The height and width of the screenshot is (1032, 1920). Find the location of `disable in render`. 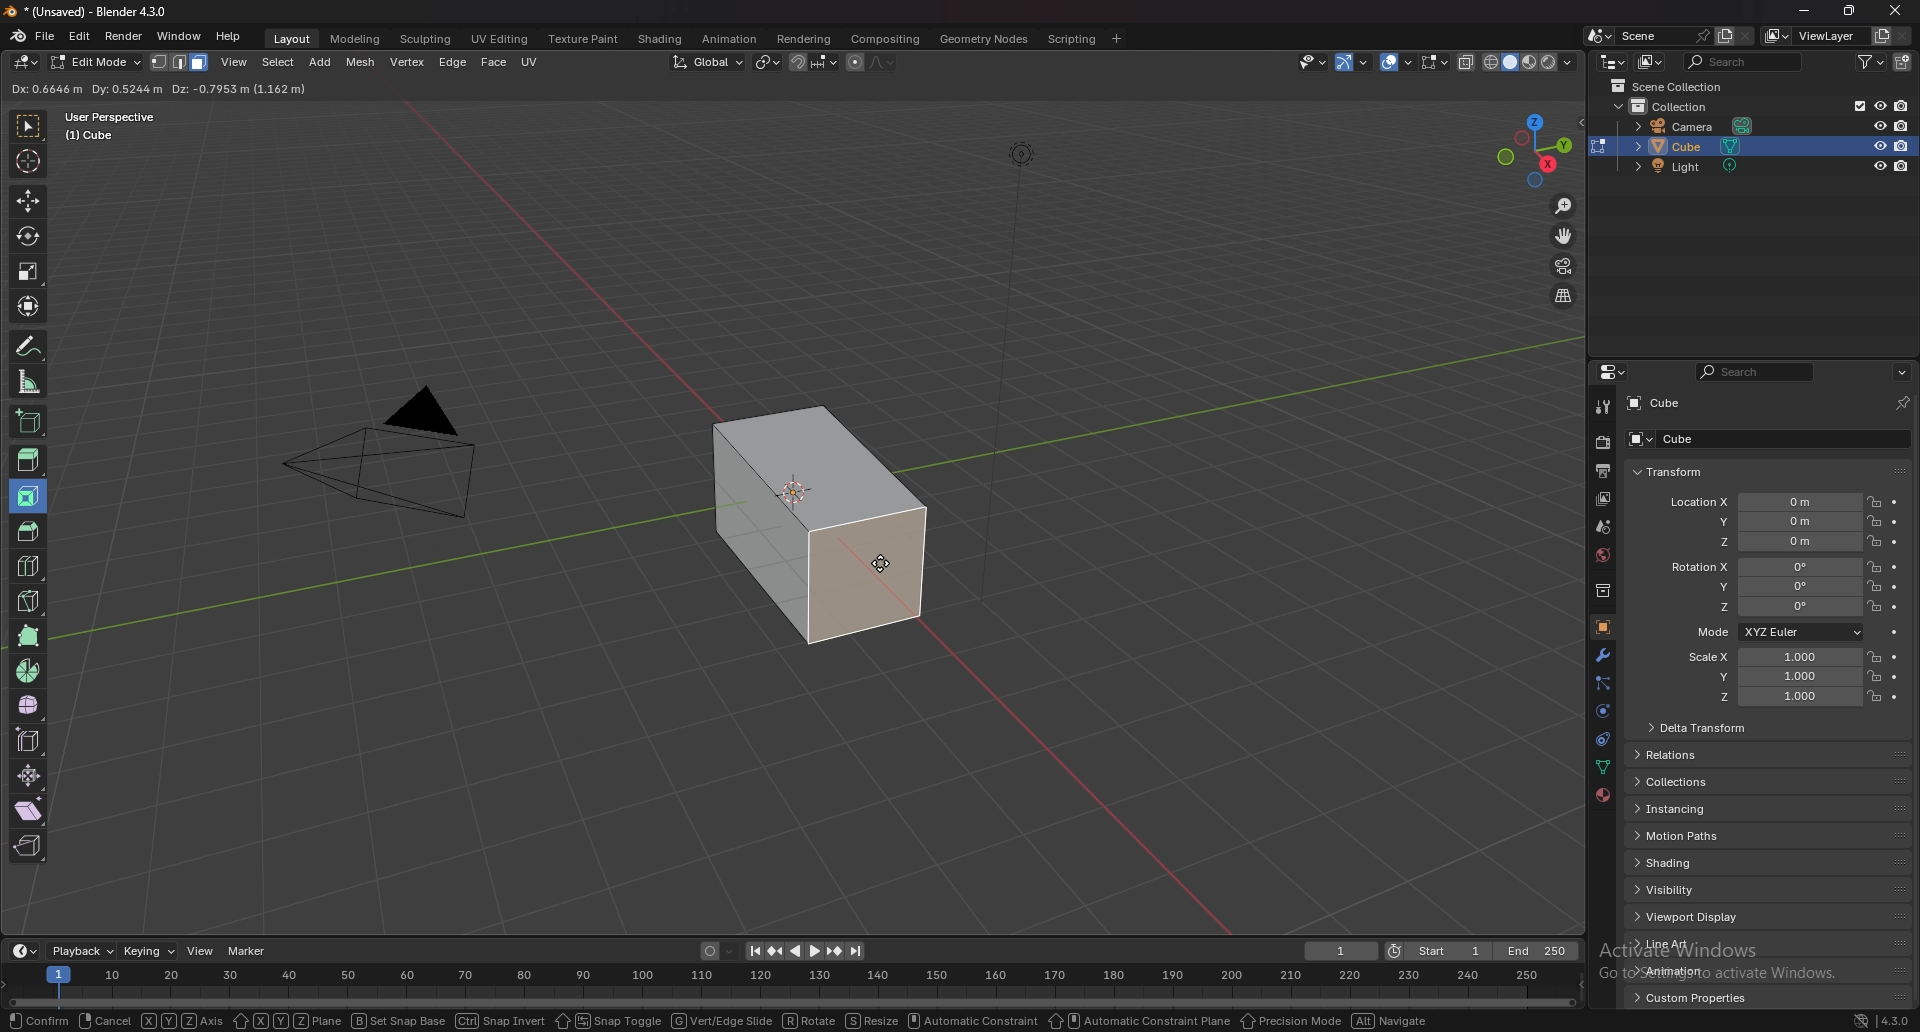

disable in render is located at coordinates (1901, 146).